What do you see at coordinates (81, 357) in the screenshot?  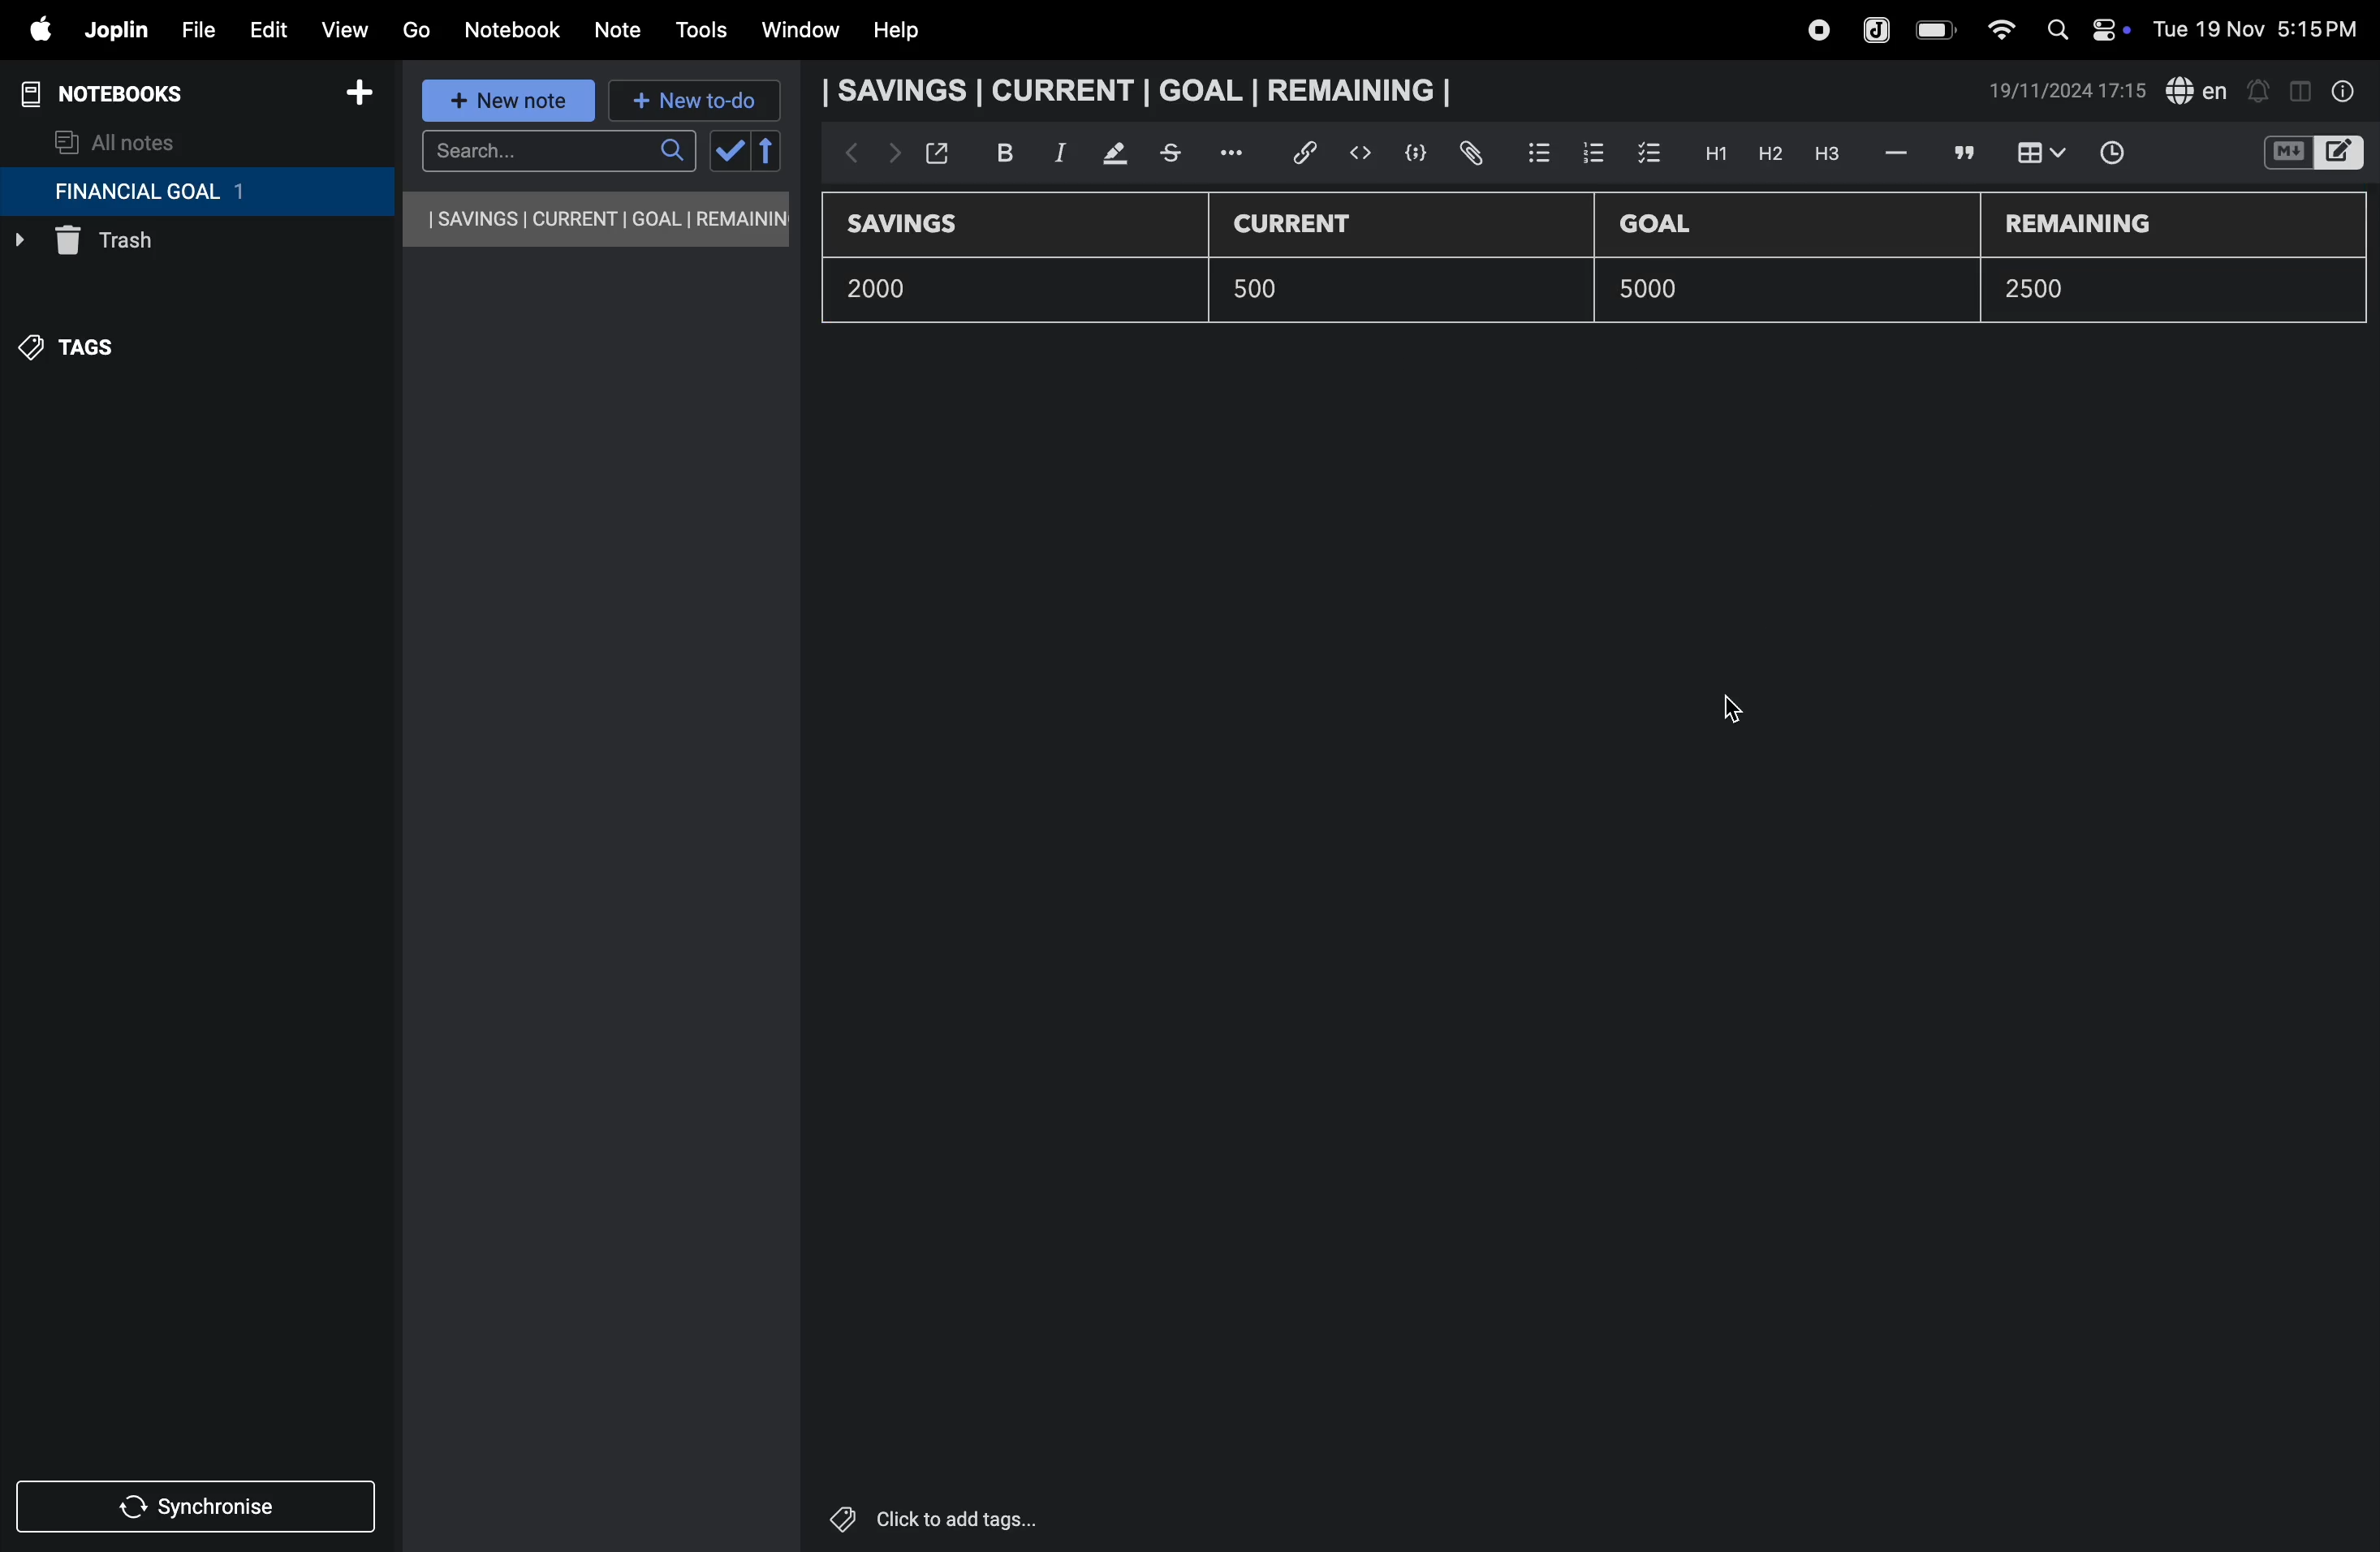 I see `tags` at bounding box center [81, 357].